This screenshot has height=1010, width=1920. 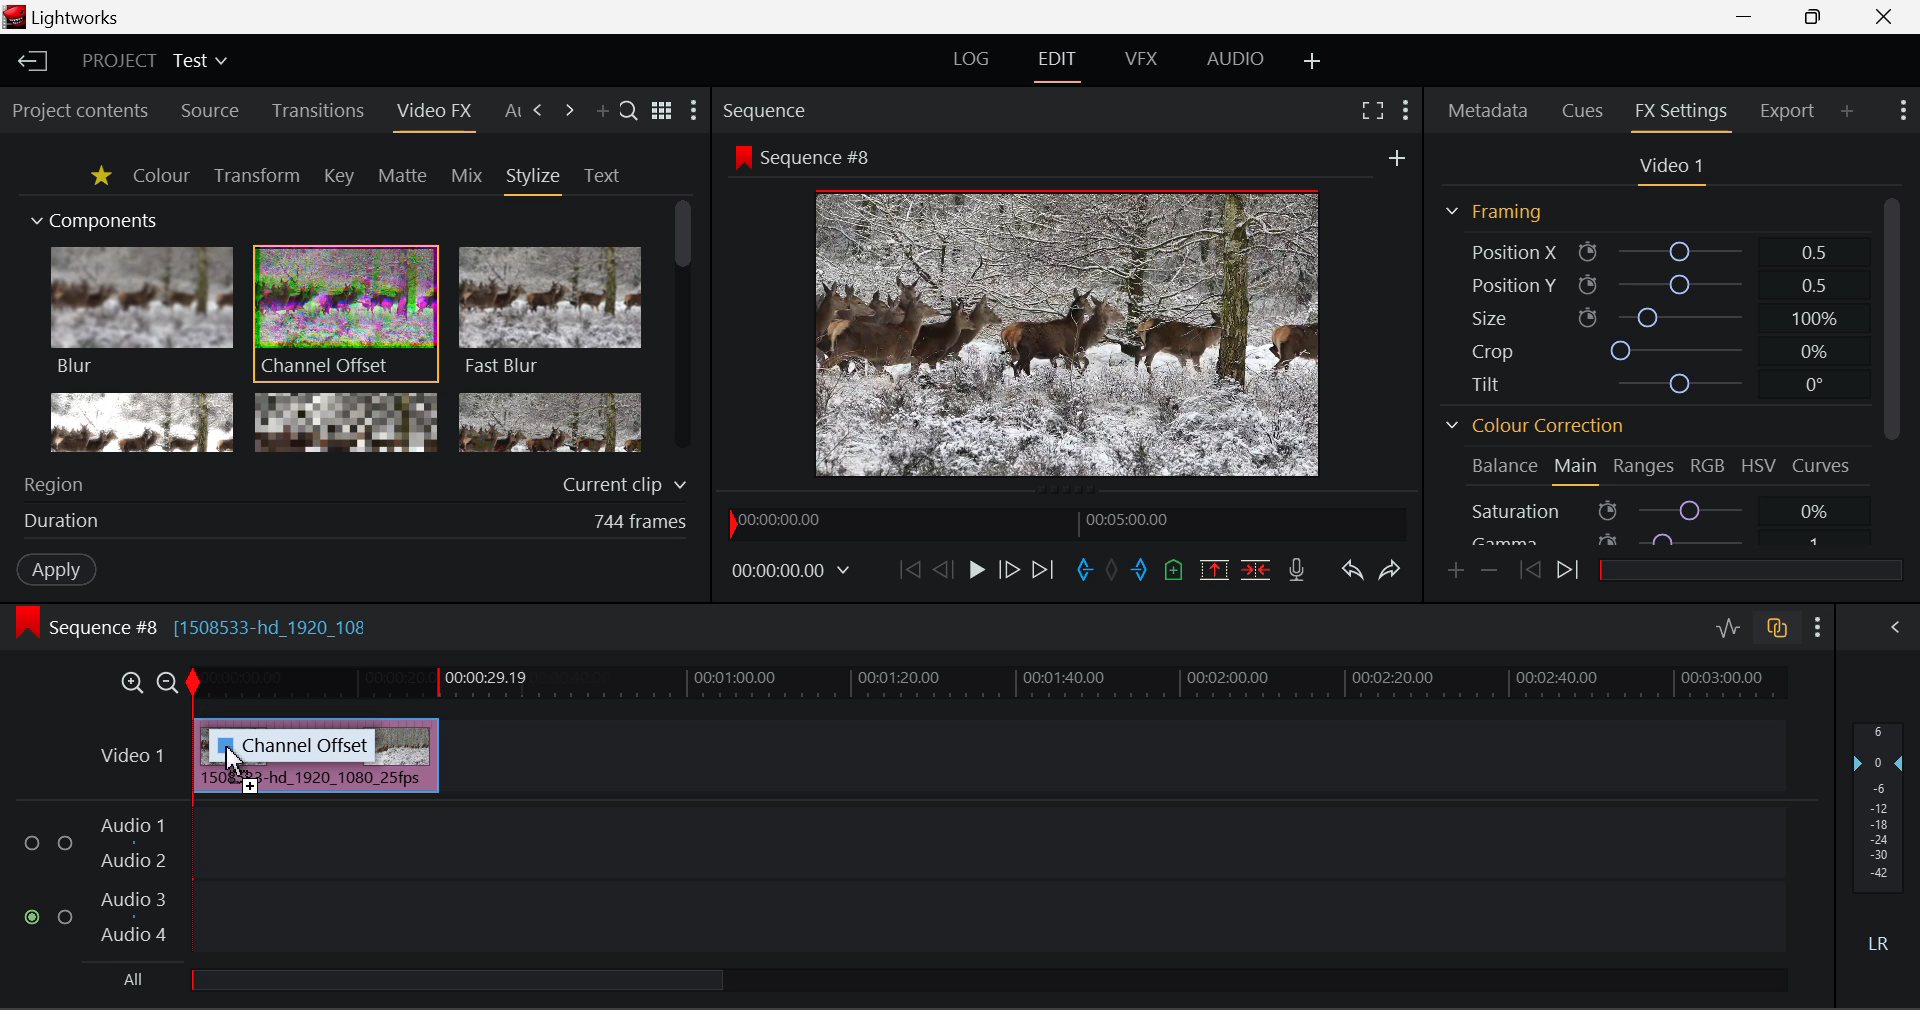 What do you see at coordinates (468, 177) in the screenshot?
I see `Mix` at bounding box center [468, 177].